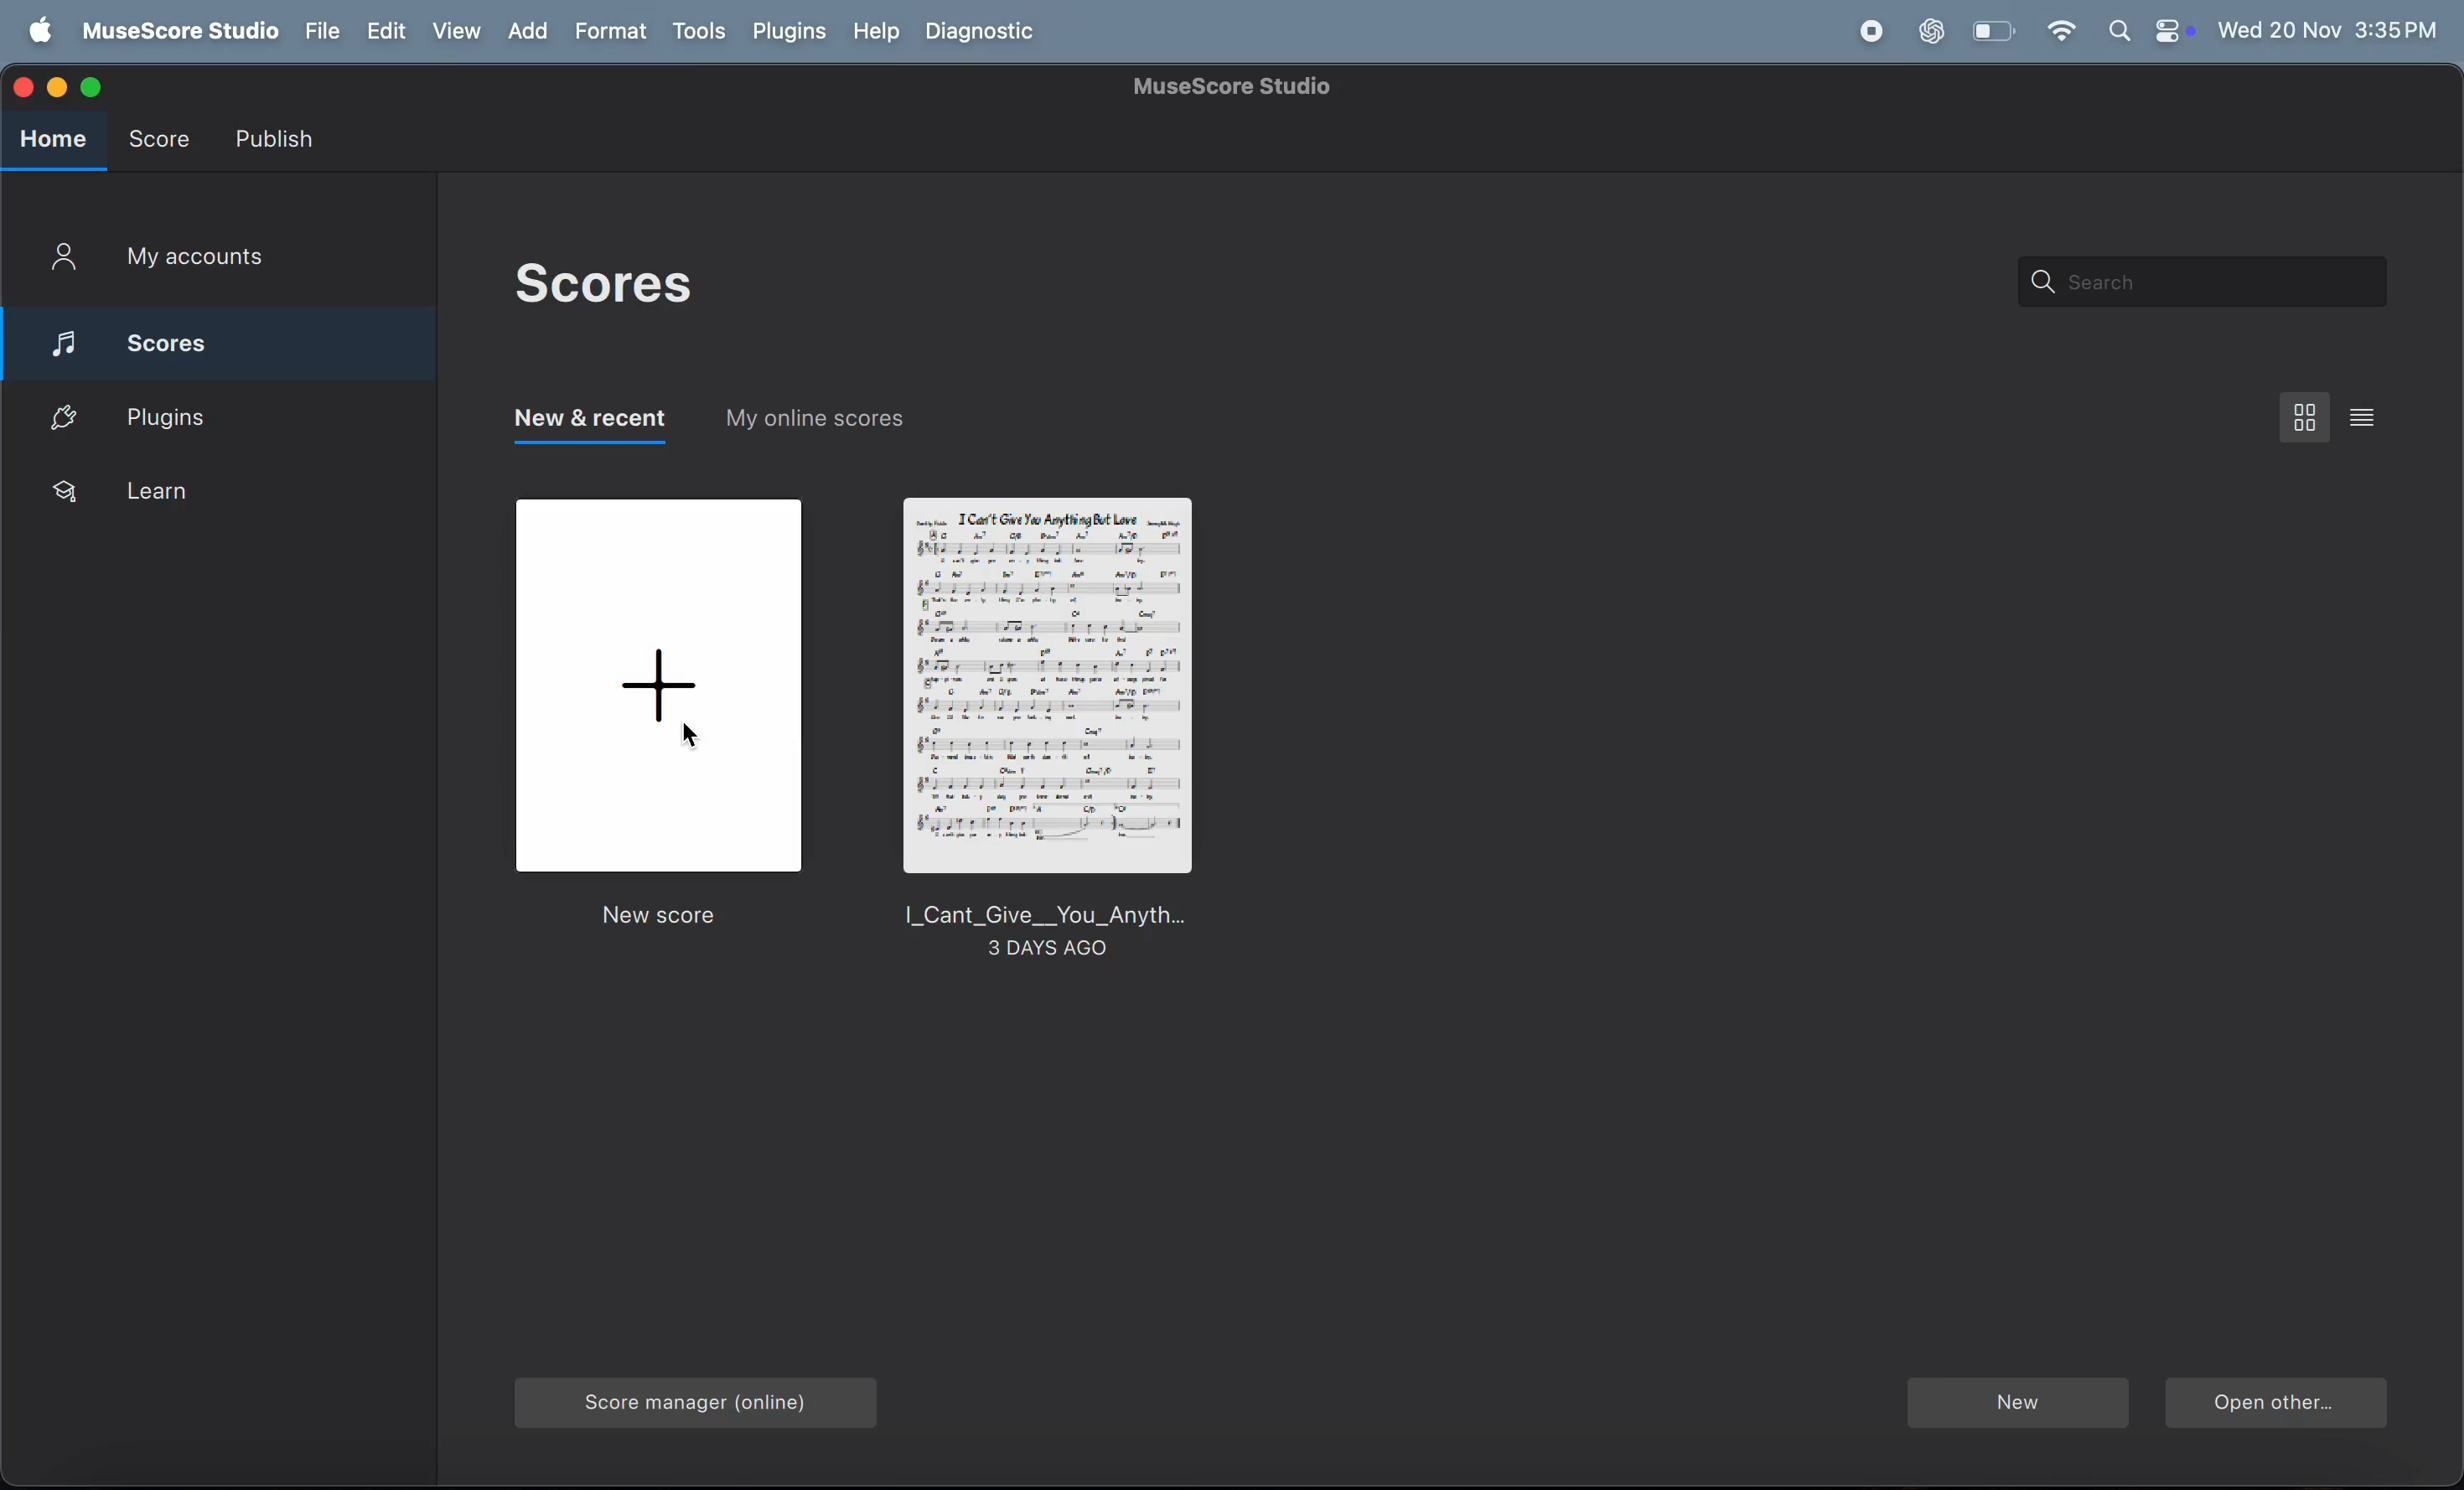 The width and height of the screenshot is (2464, 1490). What do you see at coordinates (1045, 734) in the screenshot?
I see `song score anything` at bounding box center [1045, 734].